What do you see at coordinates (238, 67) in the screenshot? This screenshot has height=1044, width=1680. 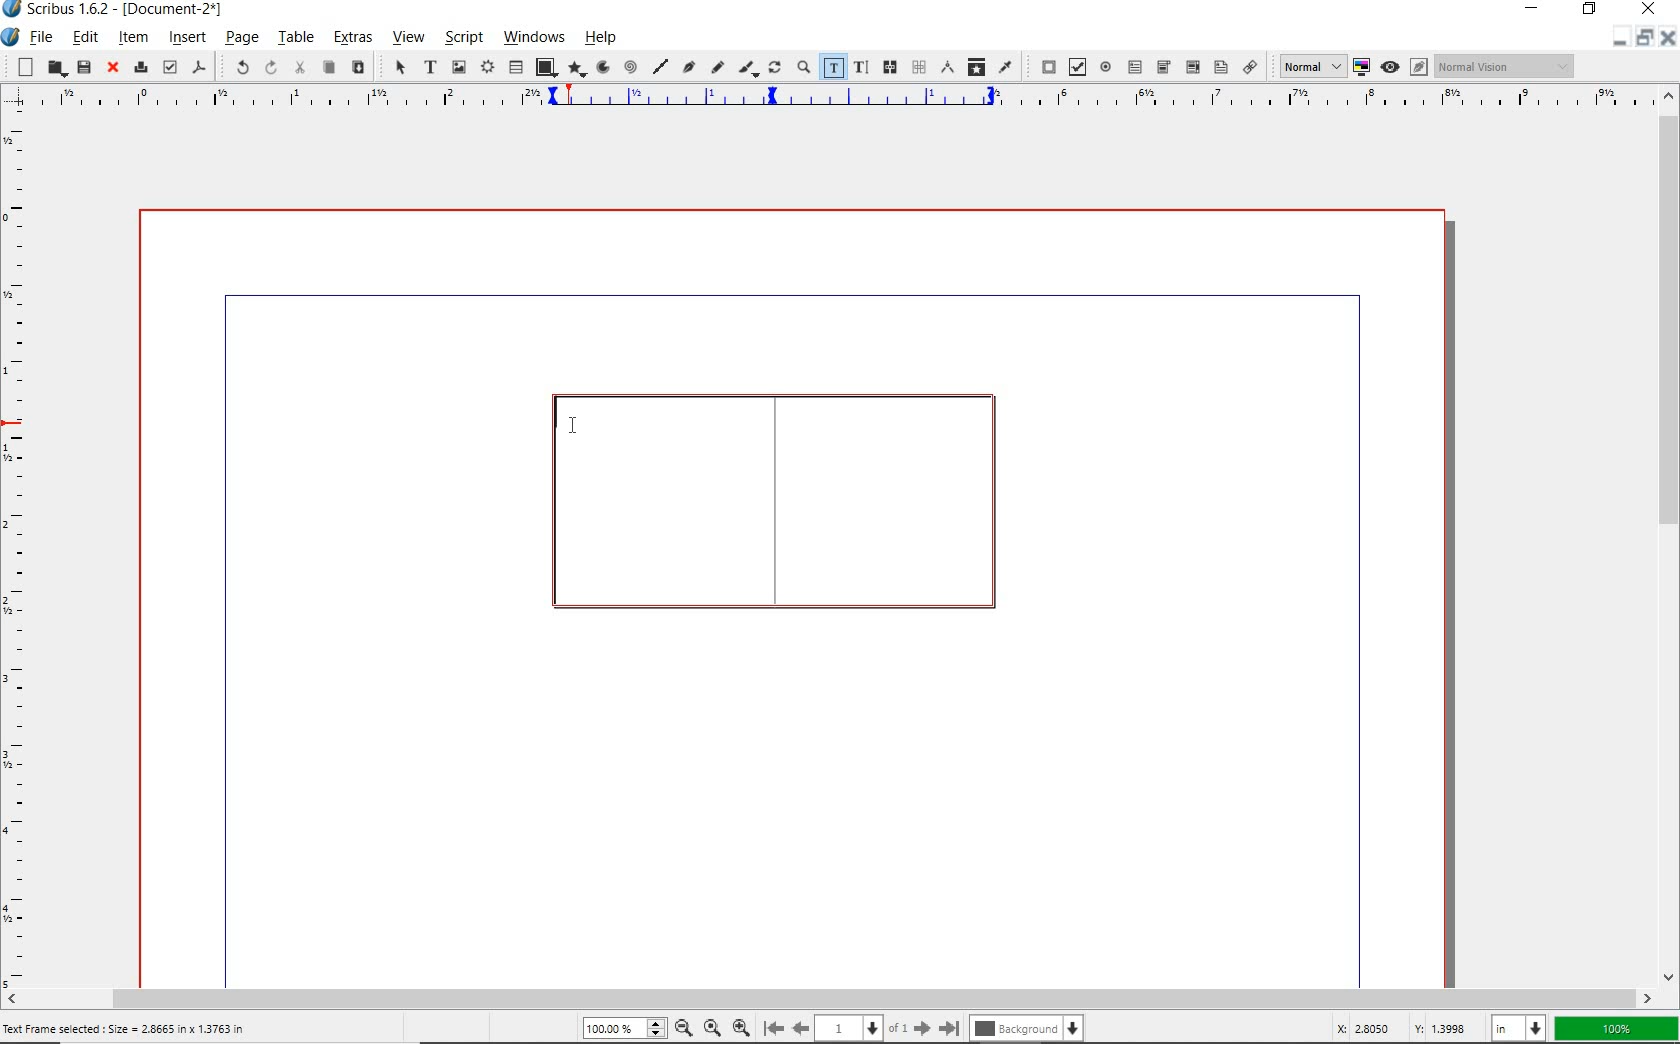 I see `undo` at bounding box center [238, 67].